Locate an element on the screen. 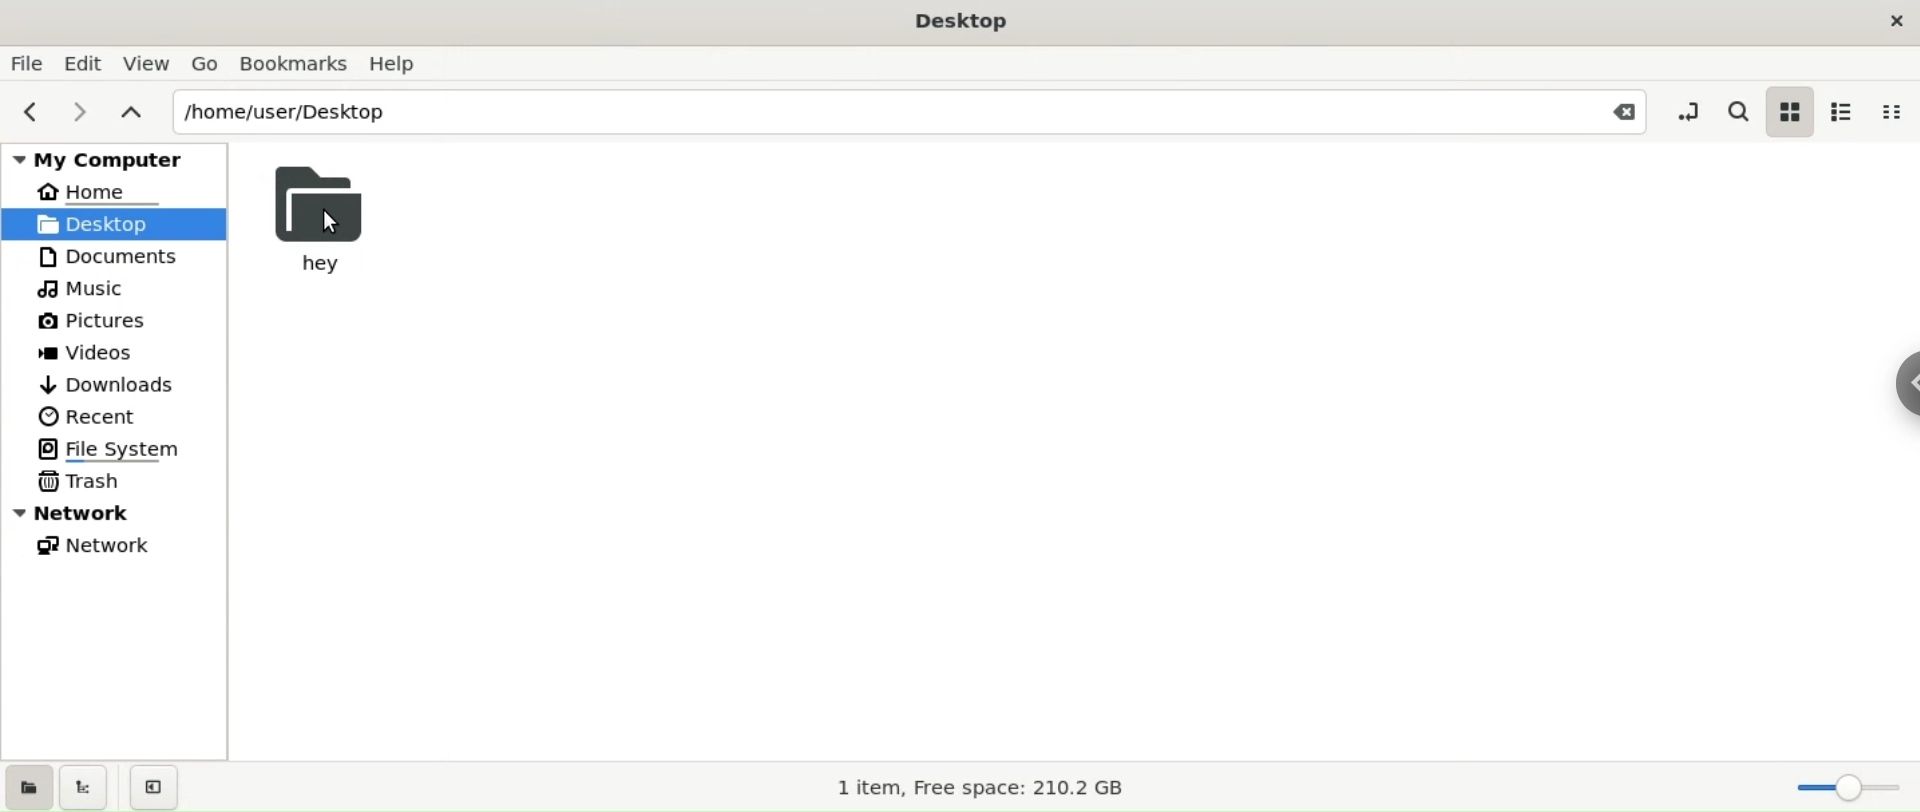 Image resolution: width=1920 pixels, height=812 pixels. Videos is located at coordinates (101, 354).